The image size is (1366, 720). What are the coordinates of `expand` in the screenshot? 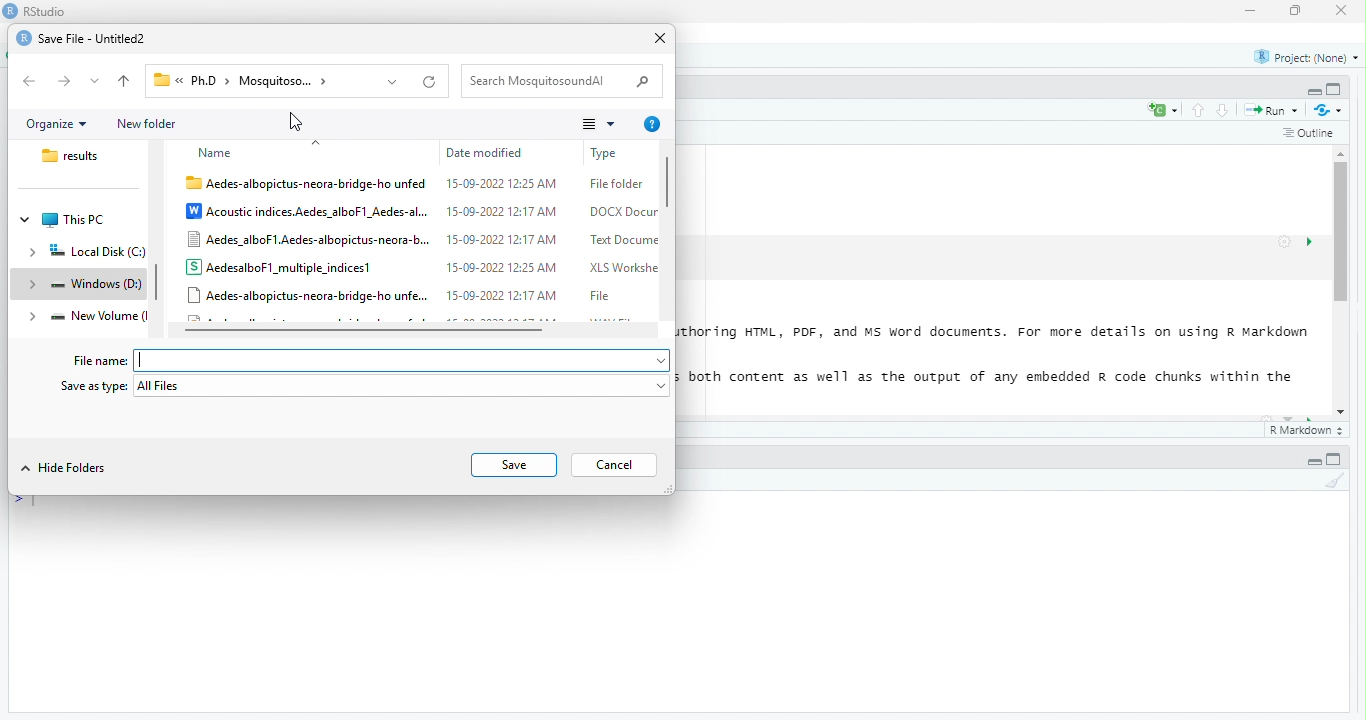 It's located at (33, 285).